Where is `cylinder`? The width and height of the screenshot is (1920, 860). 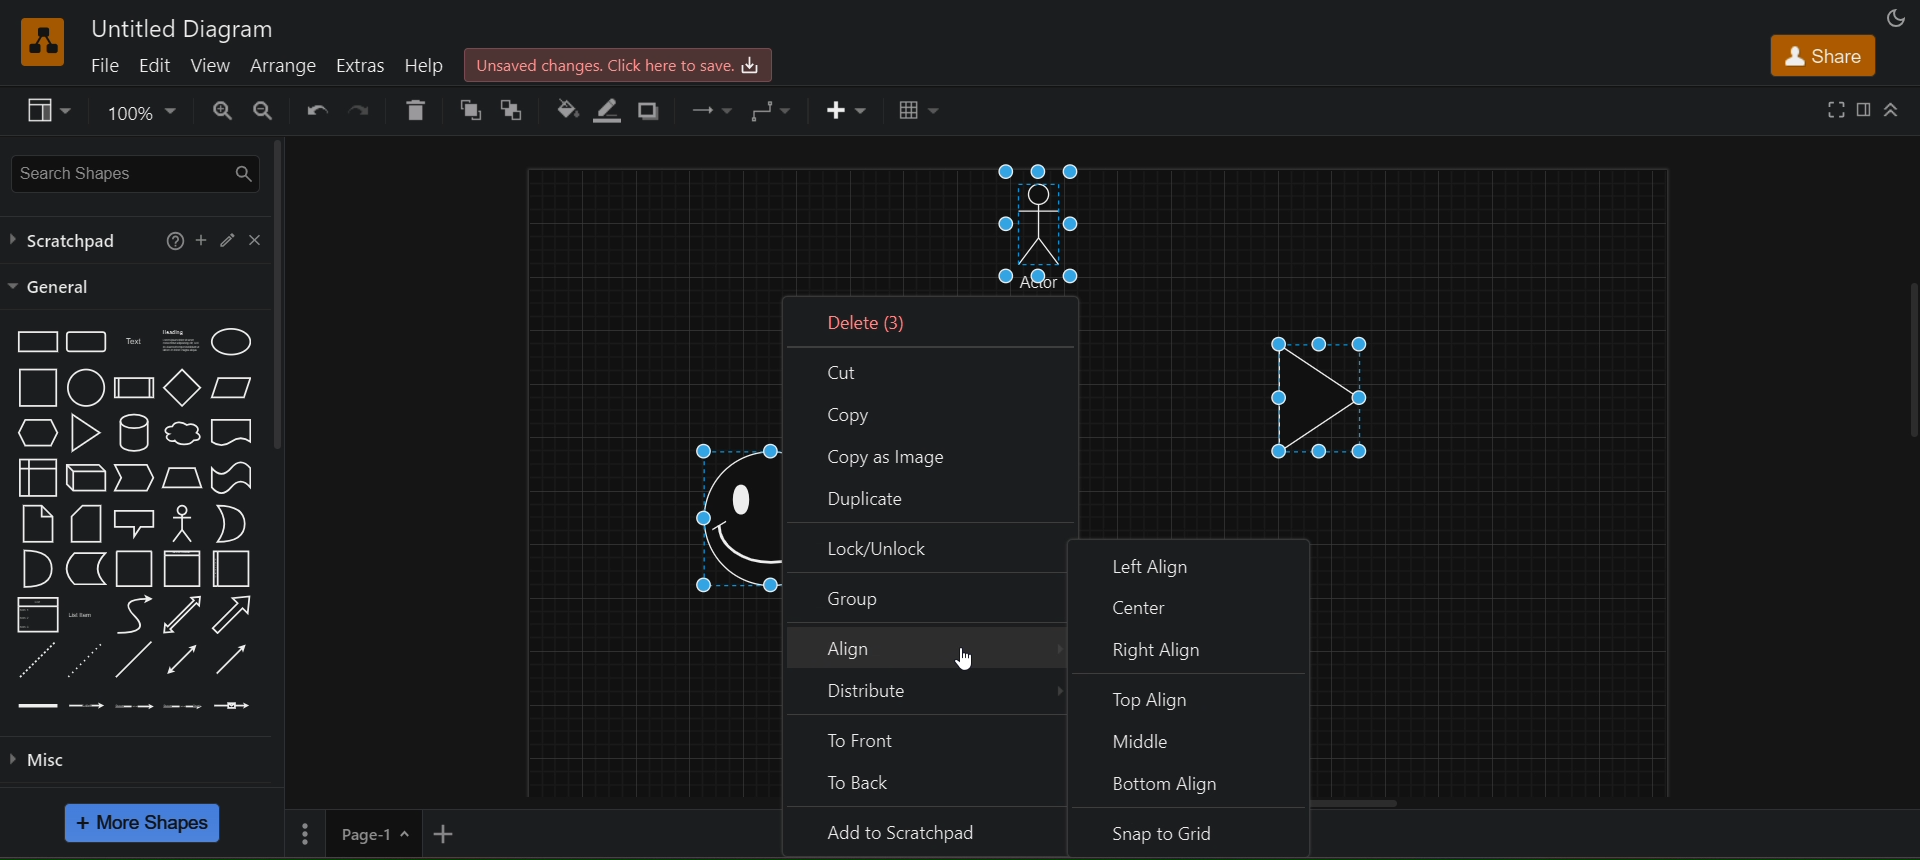 cylinder is located at coordinates (133, 431).